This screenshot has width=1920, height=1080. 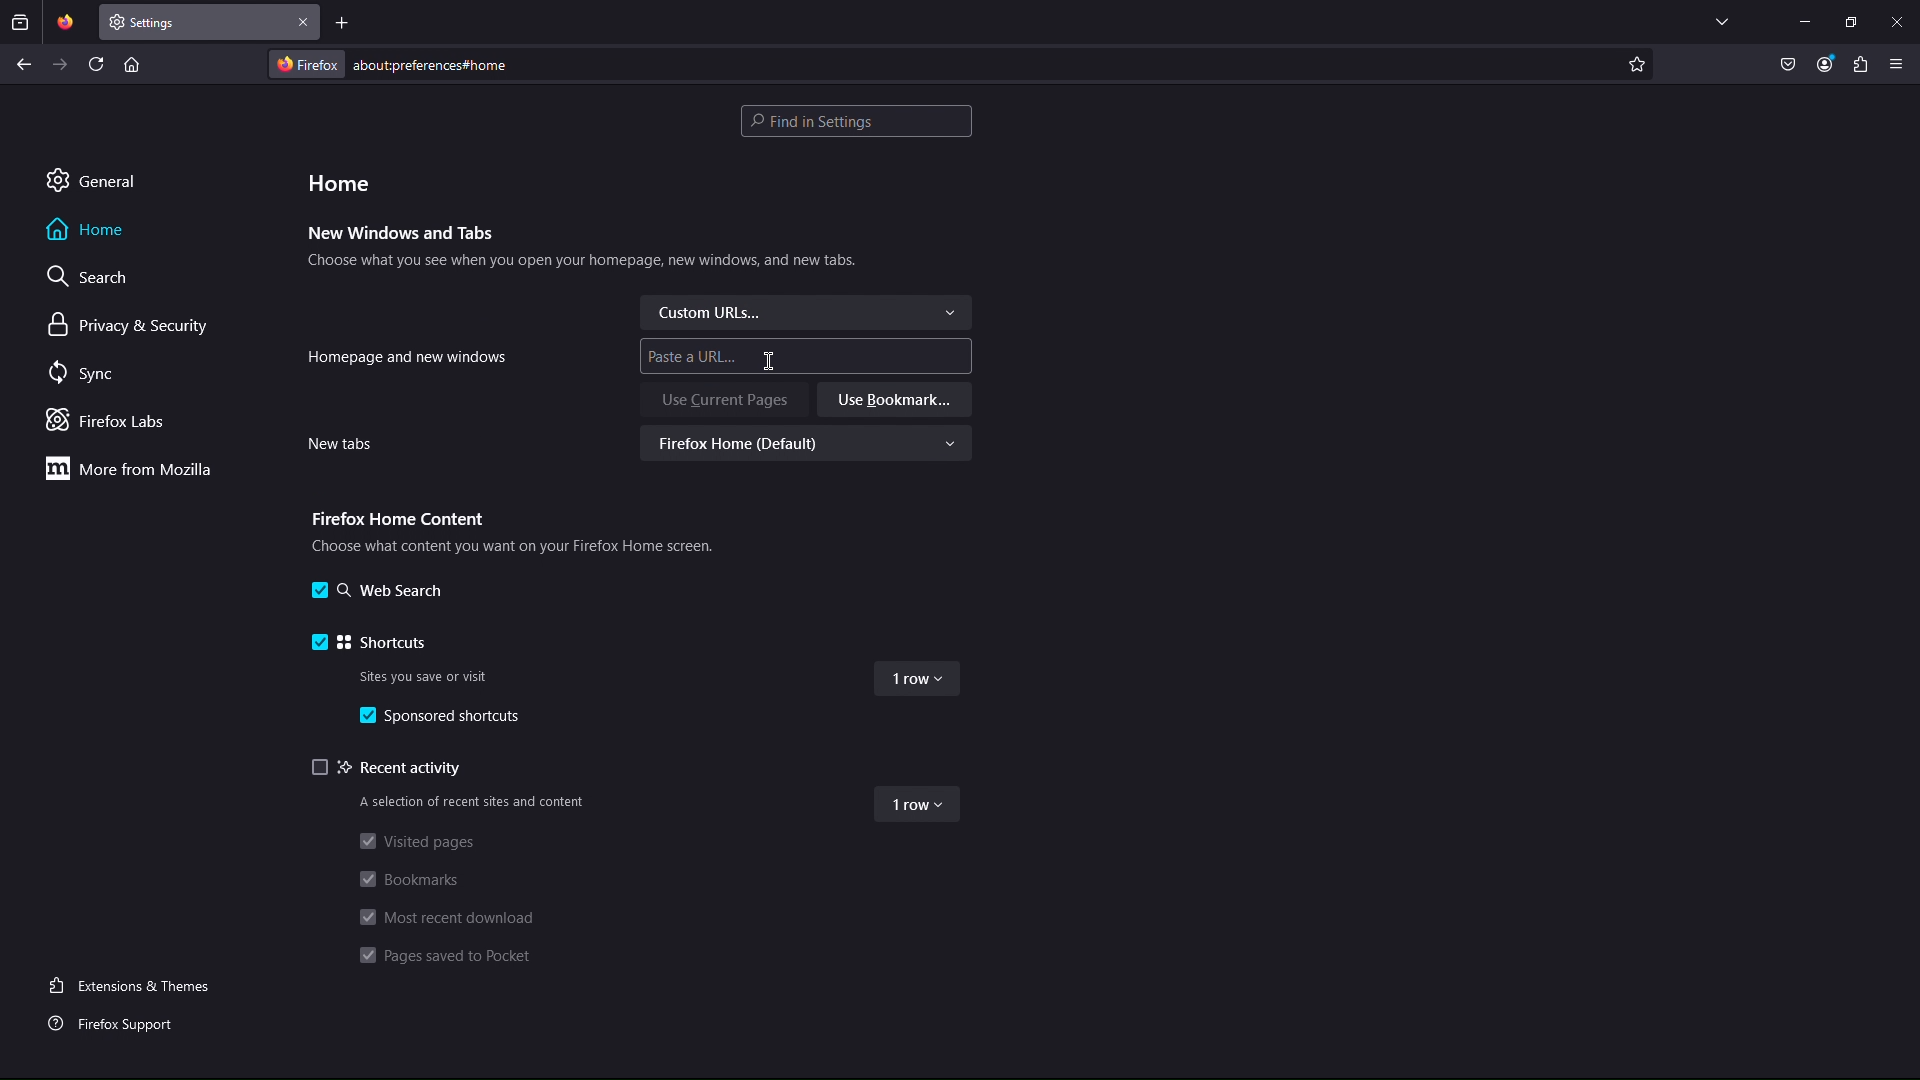 I want to click on Account, so click(x=1825, y=66).